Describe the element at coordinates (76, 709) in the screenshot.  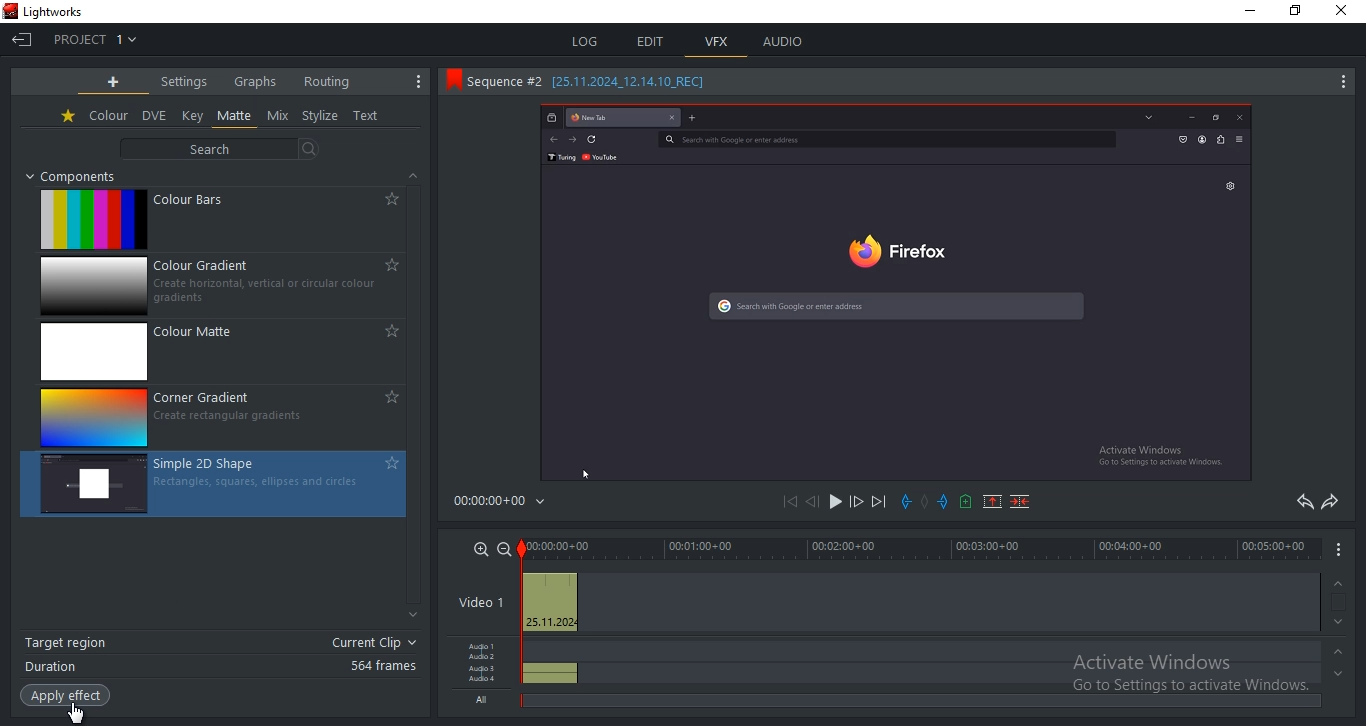
I see `cursor` at that location.